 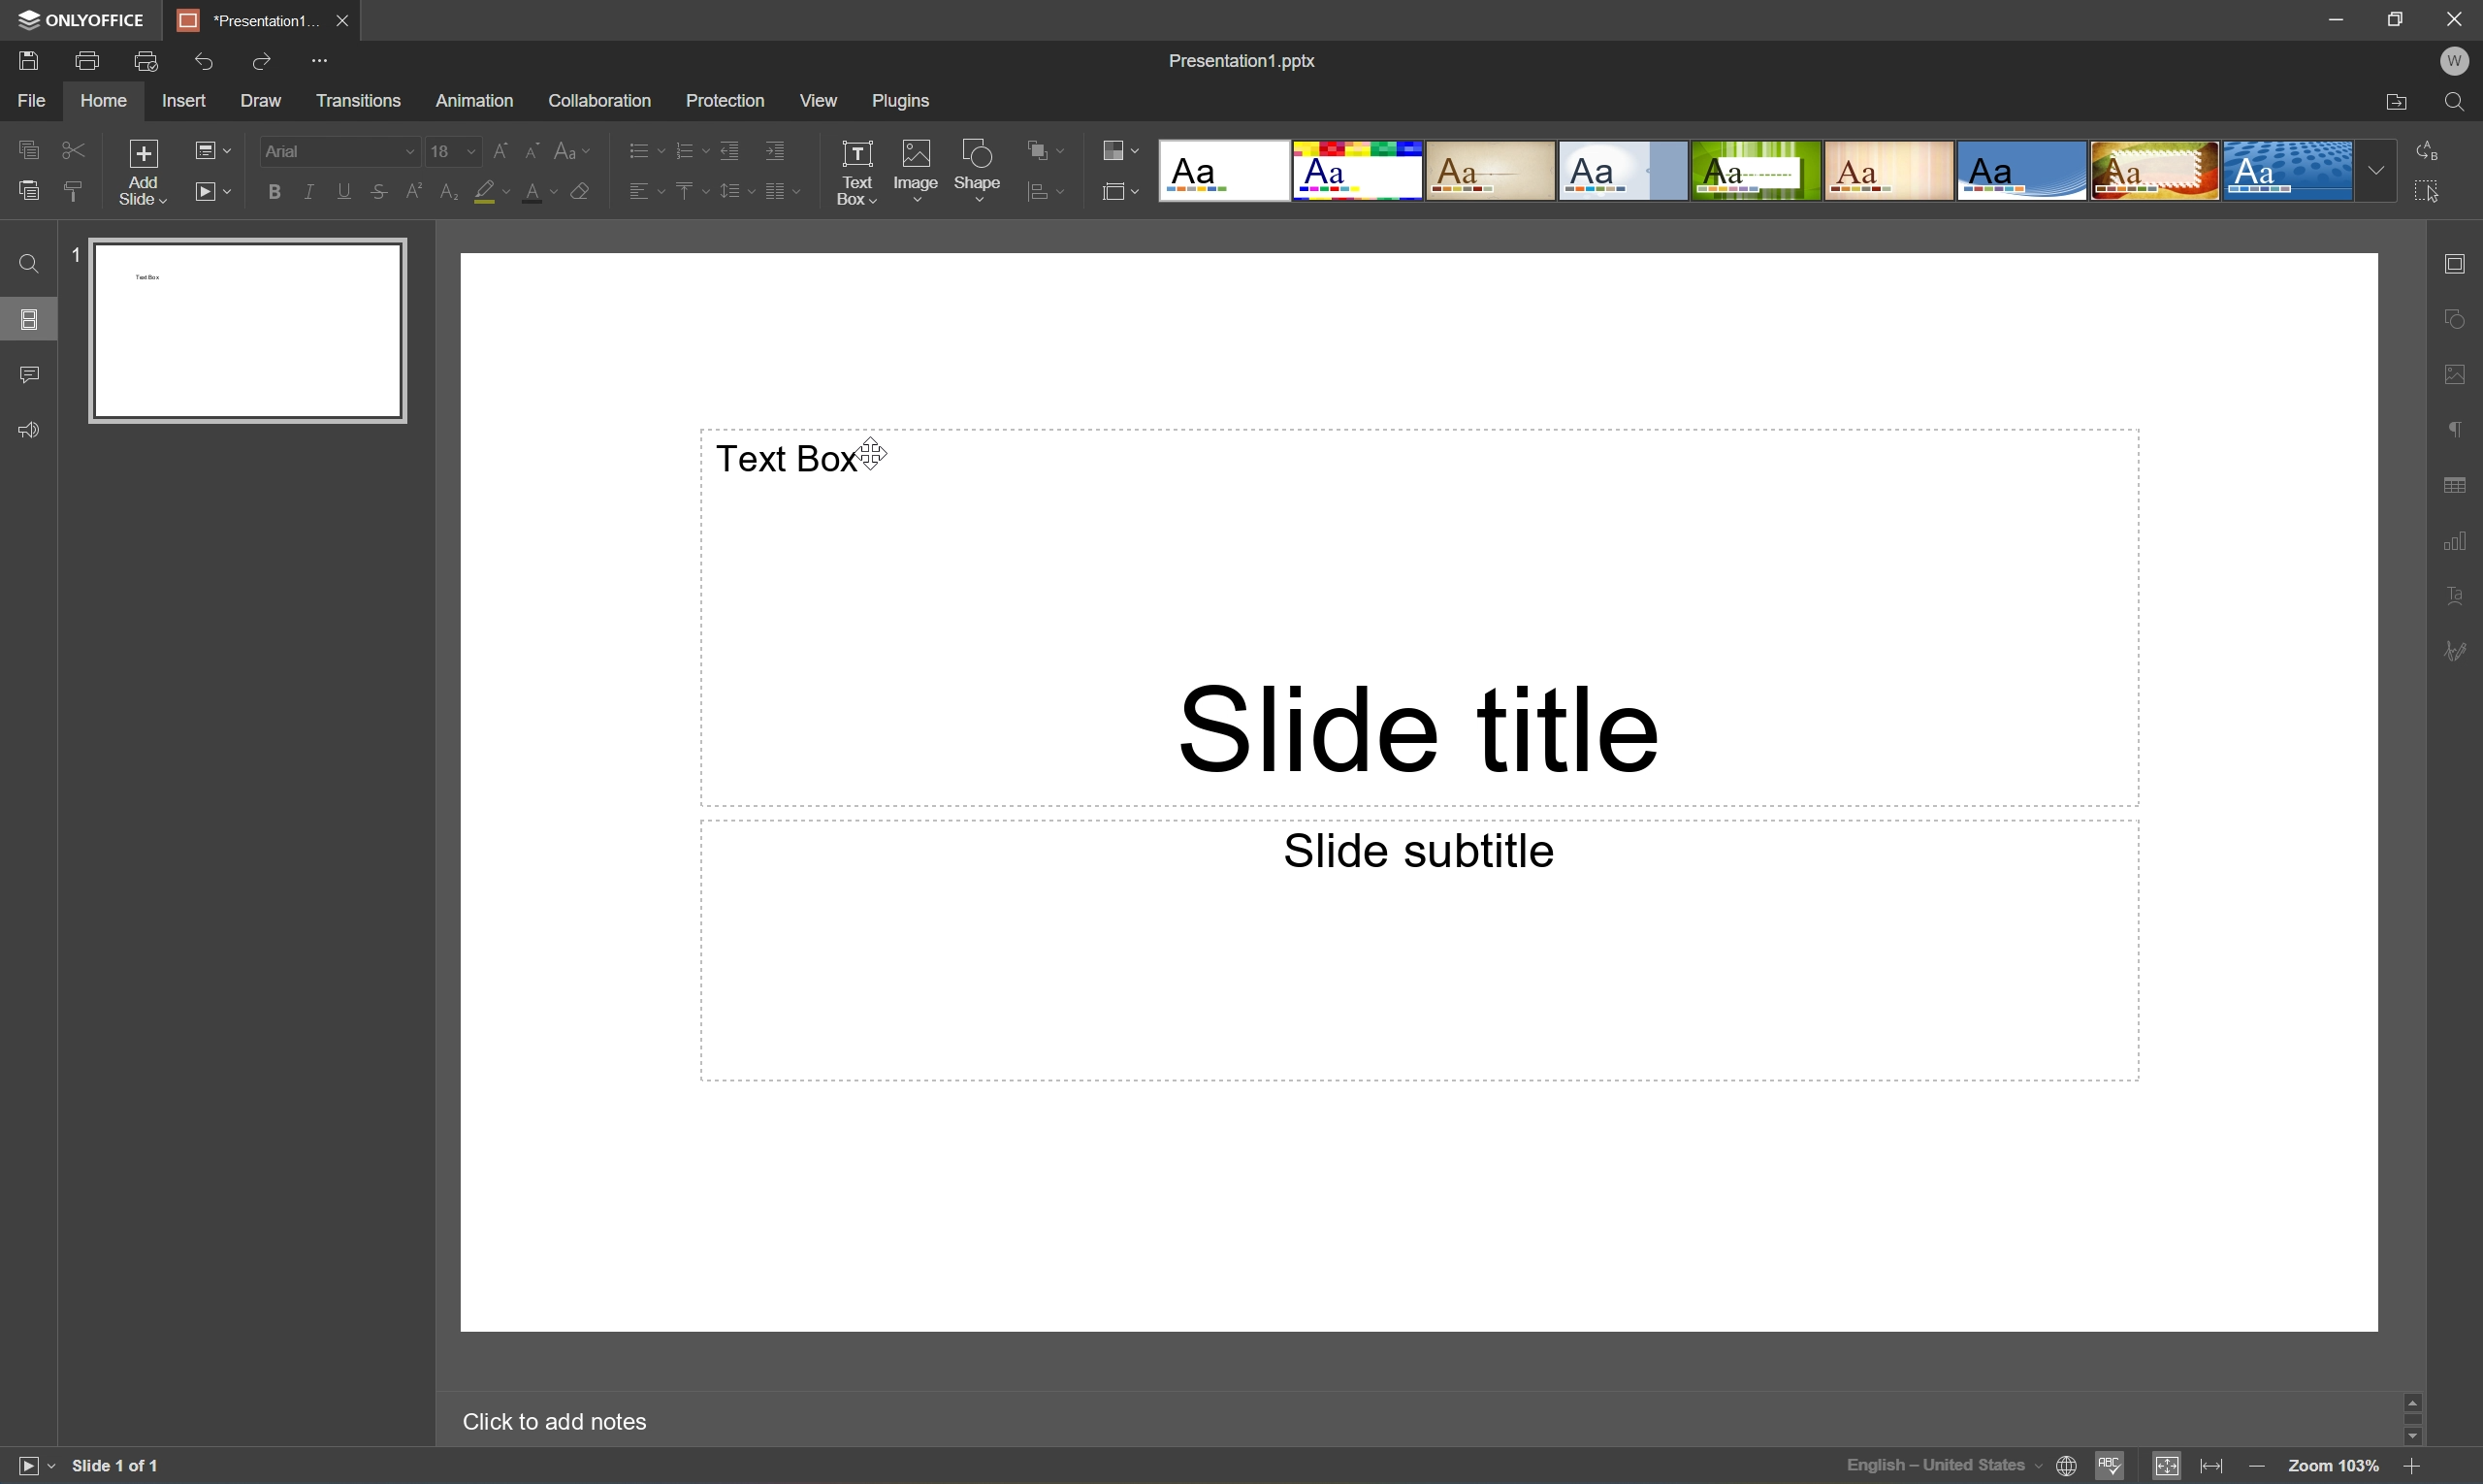 I want to click on Change color theme, so click(x=1116, y=146).